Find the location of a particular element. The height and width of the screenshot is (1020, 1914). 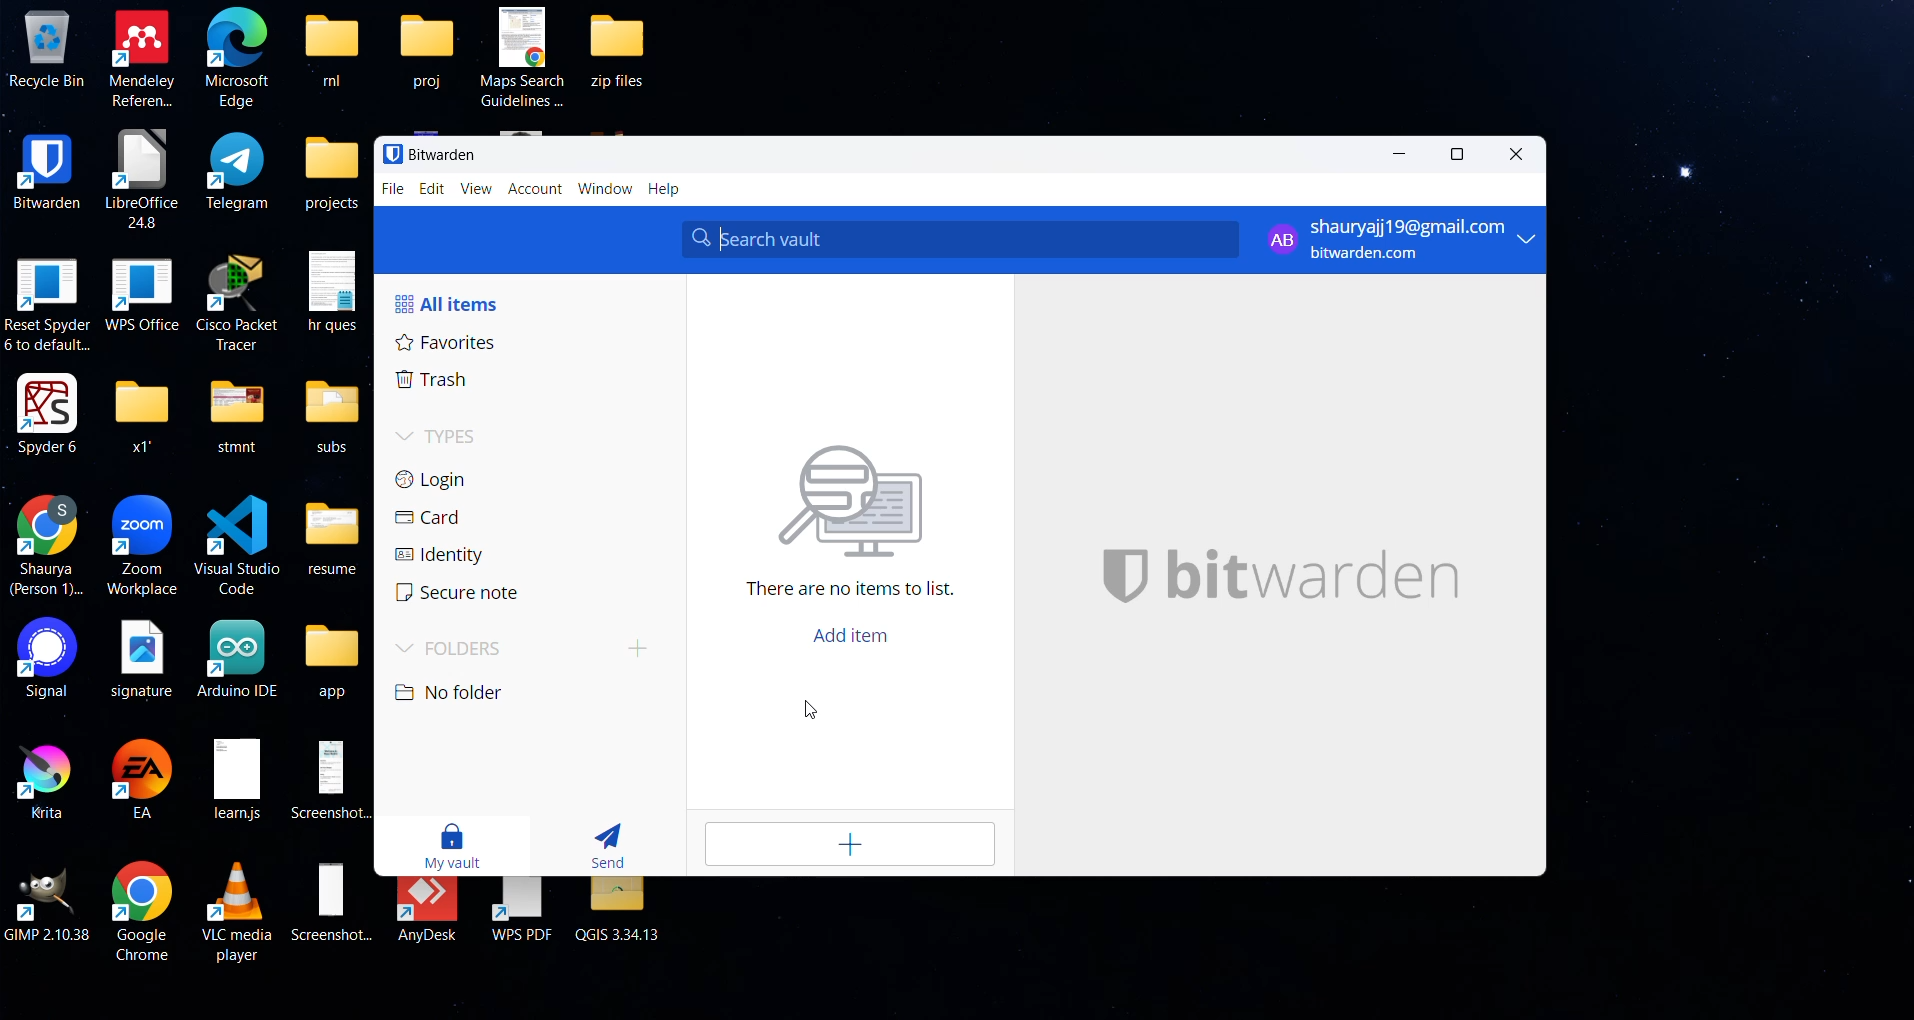

Spyder 6 is located at coordinates (48, 413).